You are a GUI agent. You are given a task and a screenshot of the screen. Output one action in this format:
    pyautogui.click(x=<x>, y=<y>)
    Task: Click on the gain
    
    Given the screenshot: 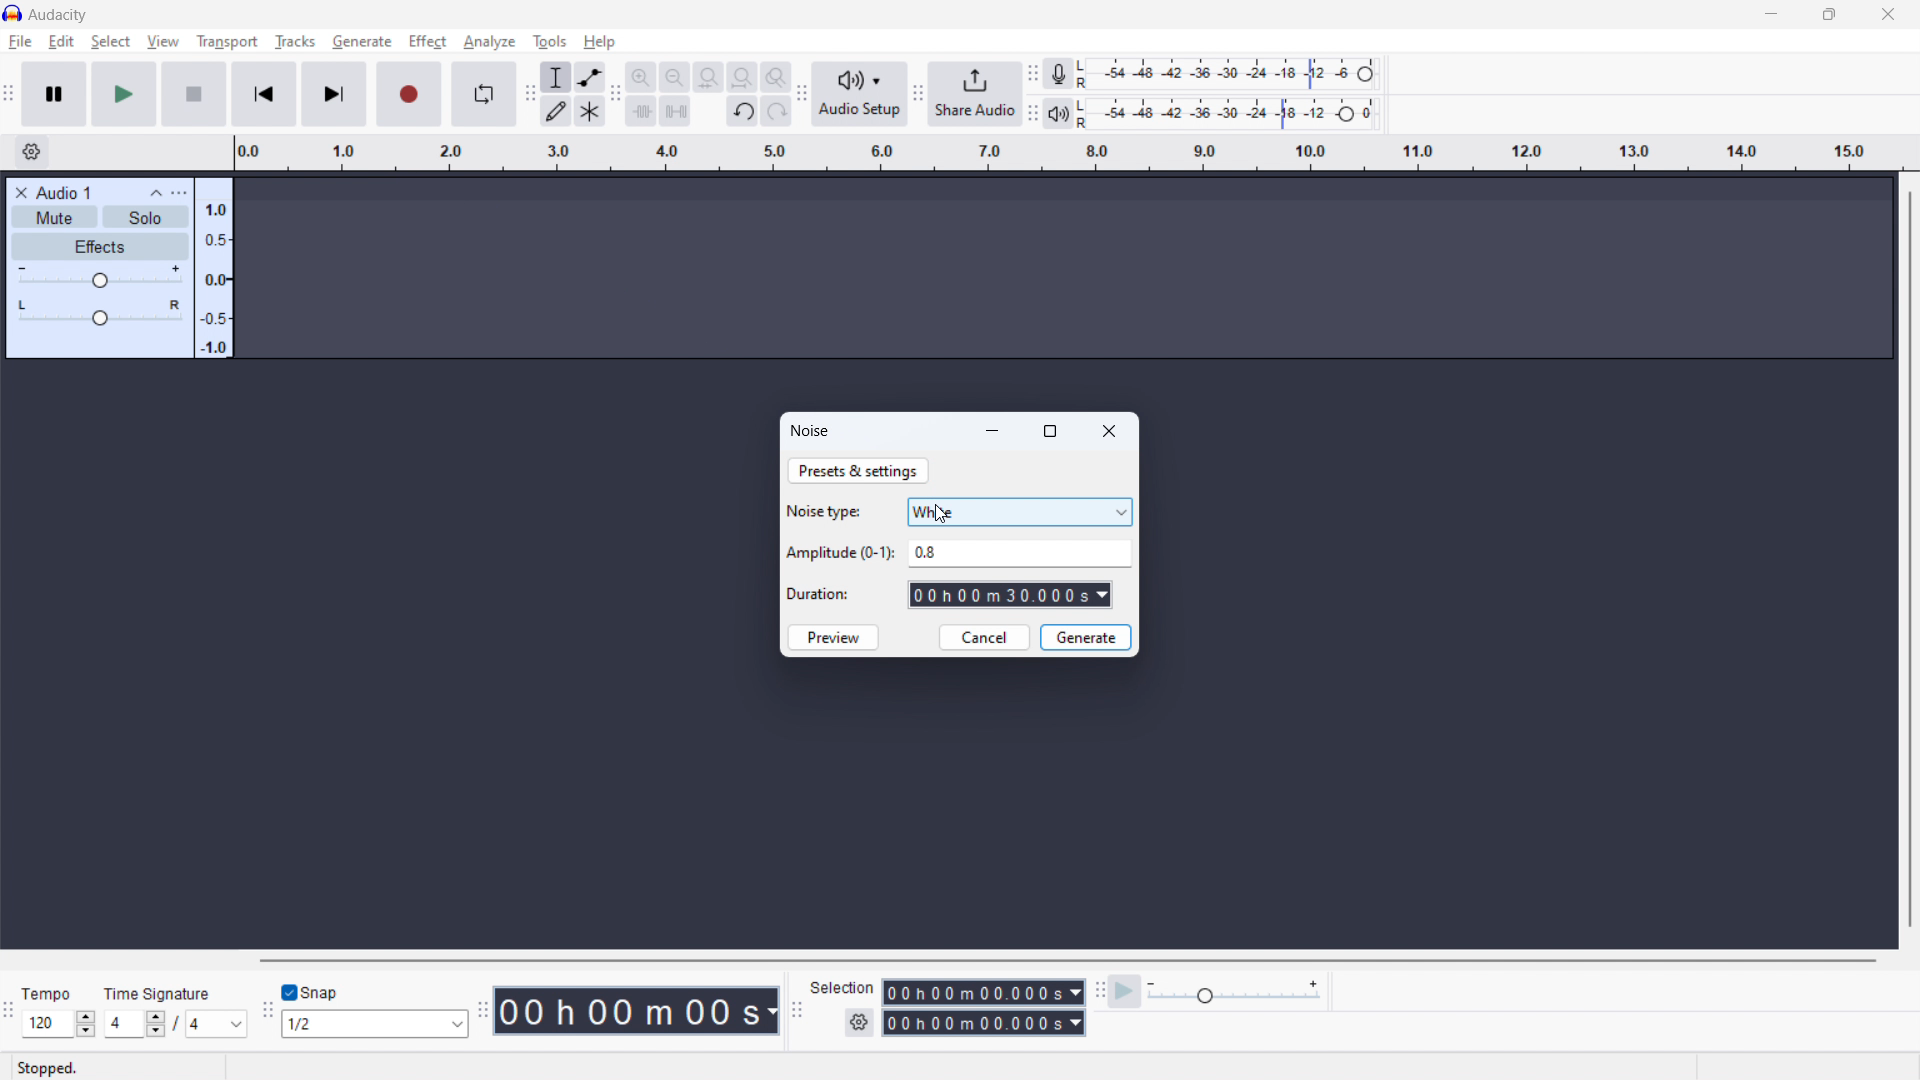 What is the action you would take?
    pyautogui.click(x=99, y=277)
    